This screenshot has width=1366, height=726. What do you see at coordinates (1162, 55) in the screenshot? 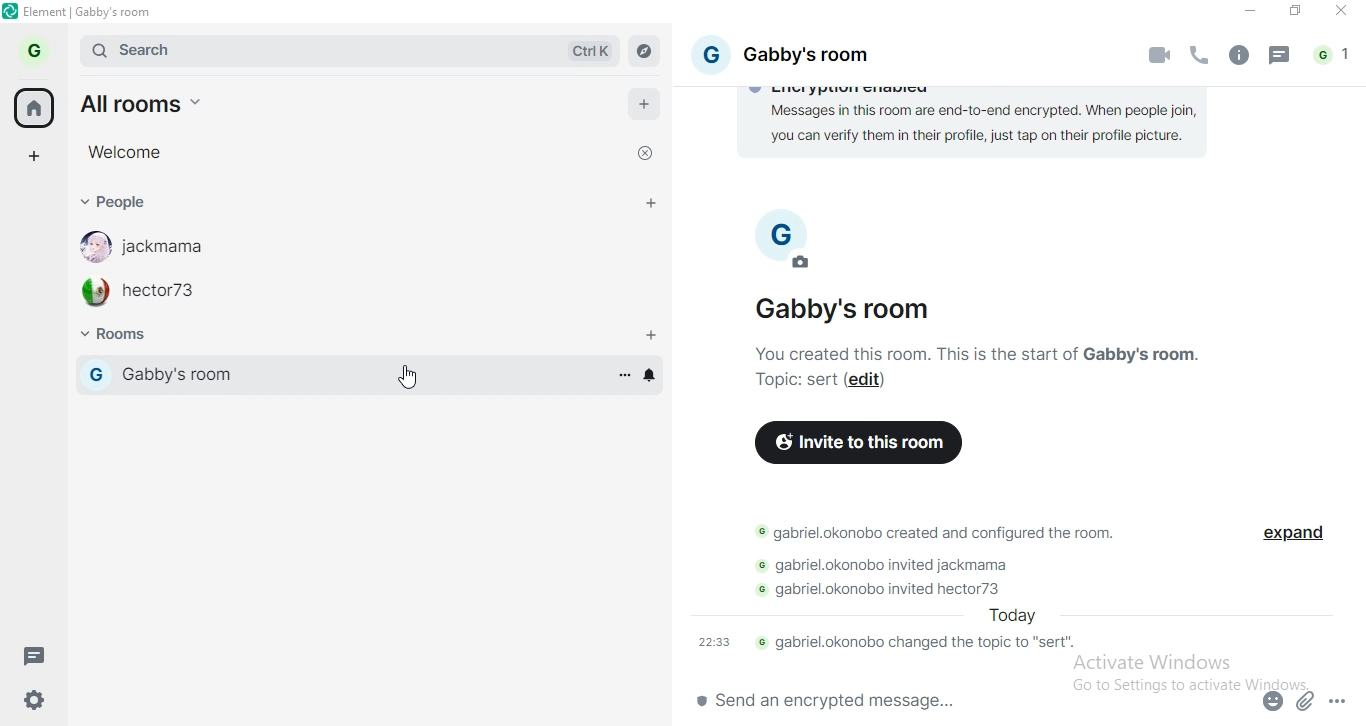
I see `video call` at bounding box center [1162, 55].